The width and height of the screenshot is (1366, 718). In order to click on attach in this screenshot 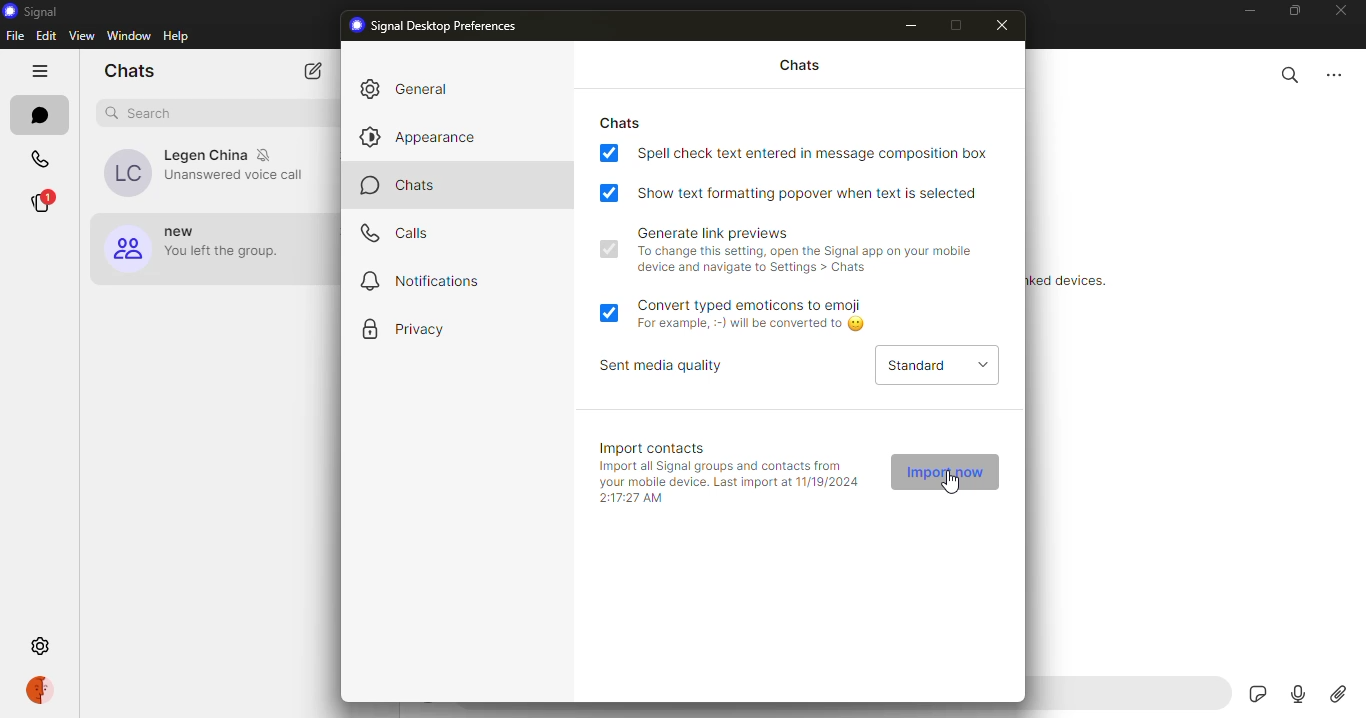, I will do `click(1339, 695)`.